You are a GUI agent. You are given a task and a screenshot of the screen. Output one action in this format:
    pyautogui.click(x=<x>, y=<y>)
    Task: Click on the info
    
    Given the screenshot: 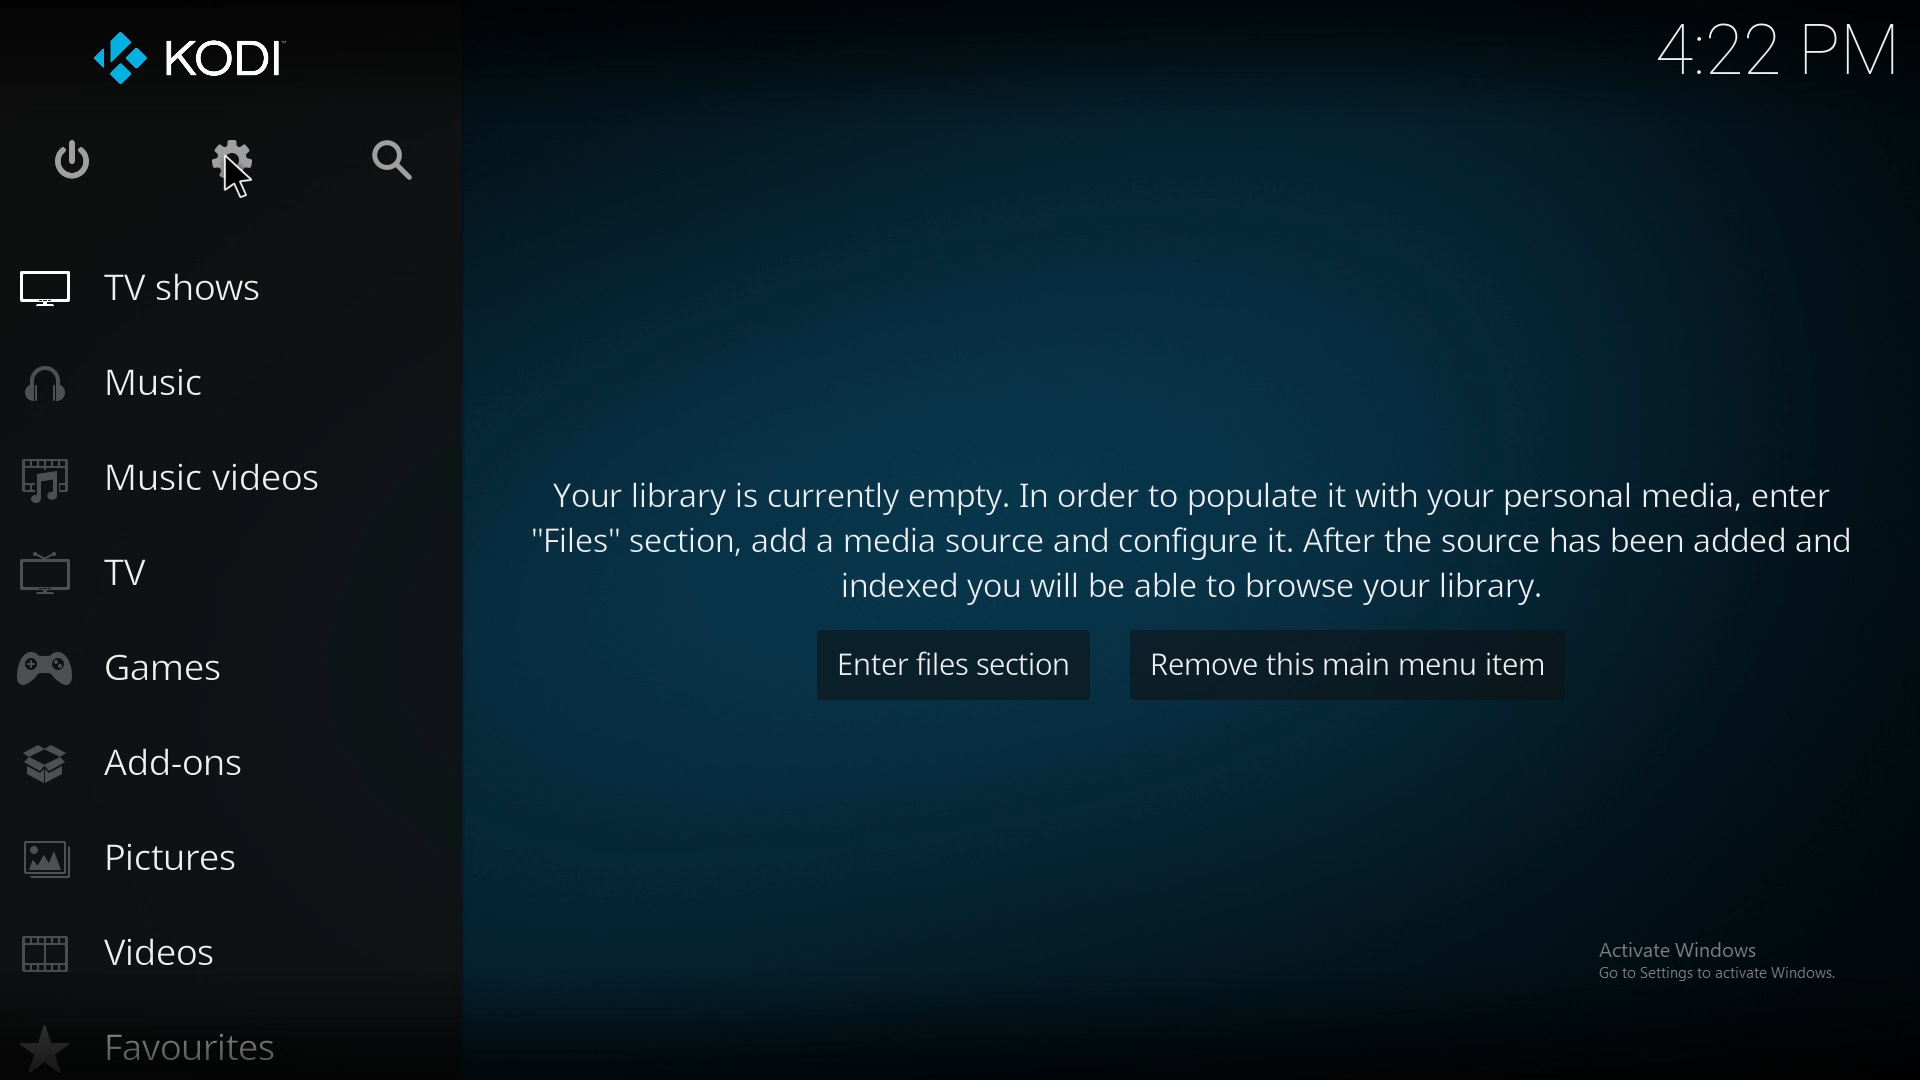 What is the action you would take?
    pyautogui.click(x=1200, y=529)
    